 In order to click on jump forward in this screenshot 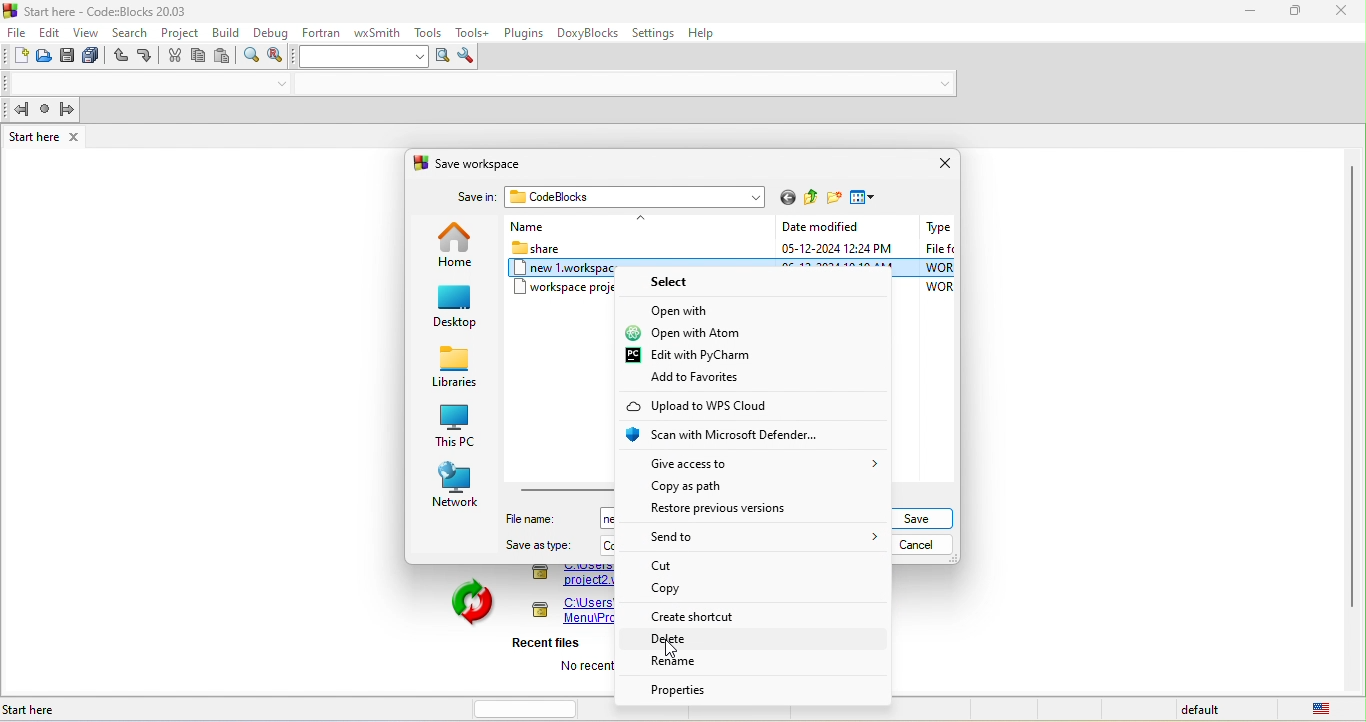, I will do `click(70, 109)`.